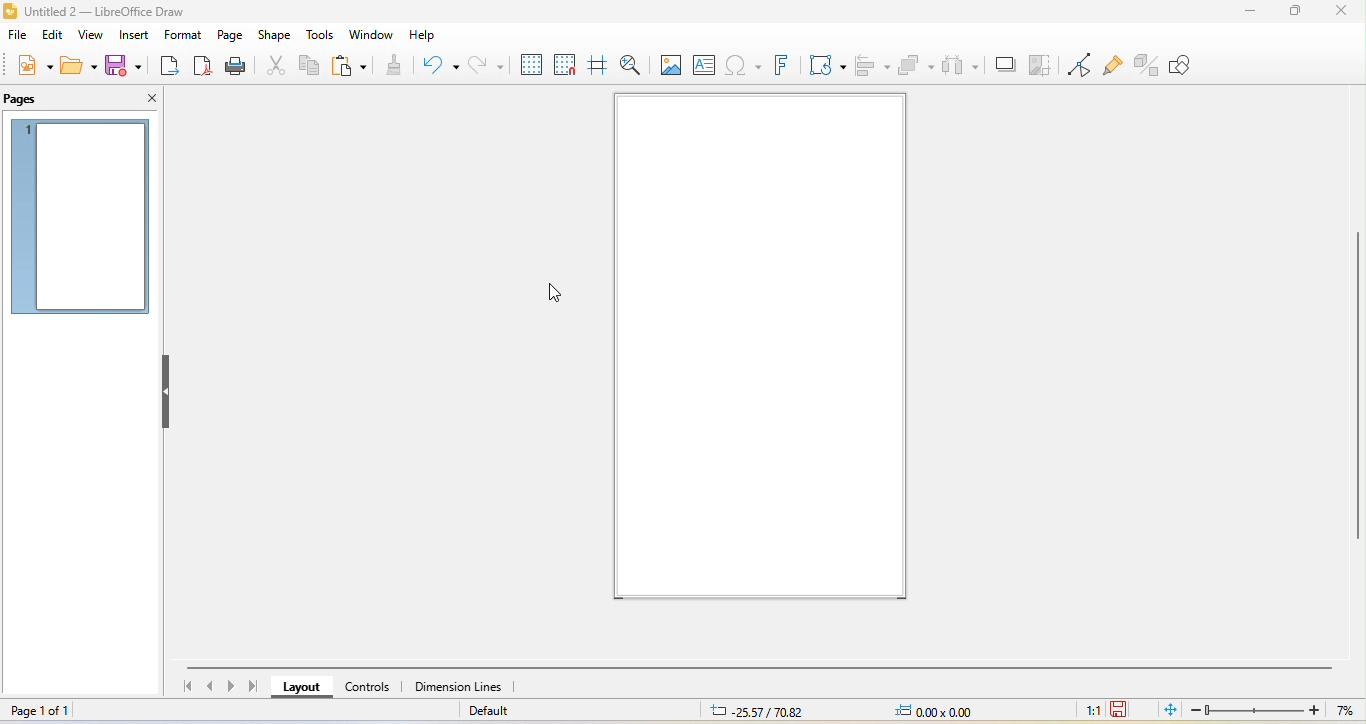 This screenshot has height=724, width=1366. I want to click on vertical scroll bar, so click(1357, 380).